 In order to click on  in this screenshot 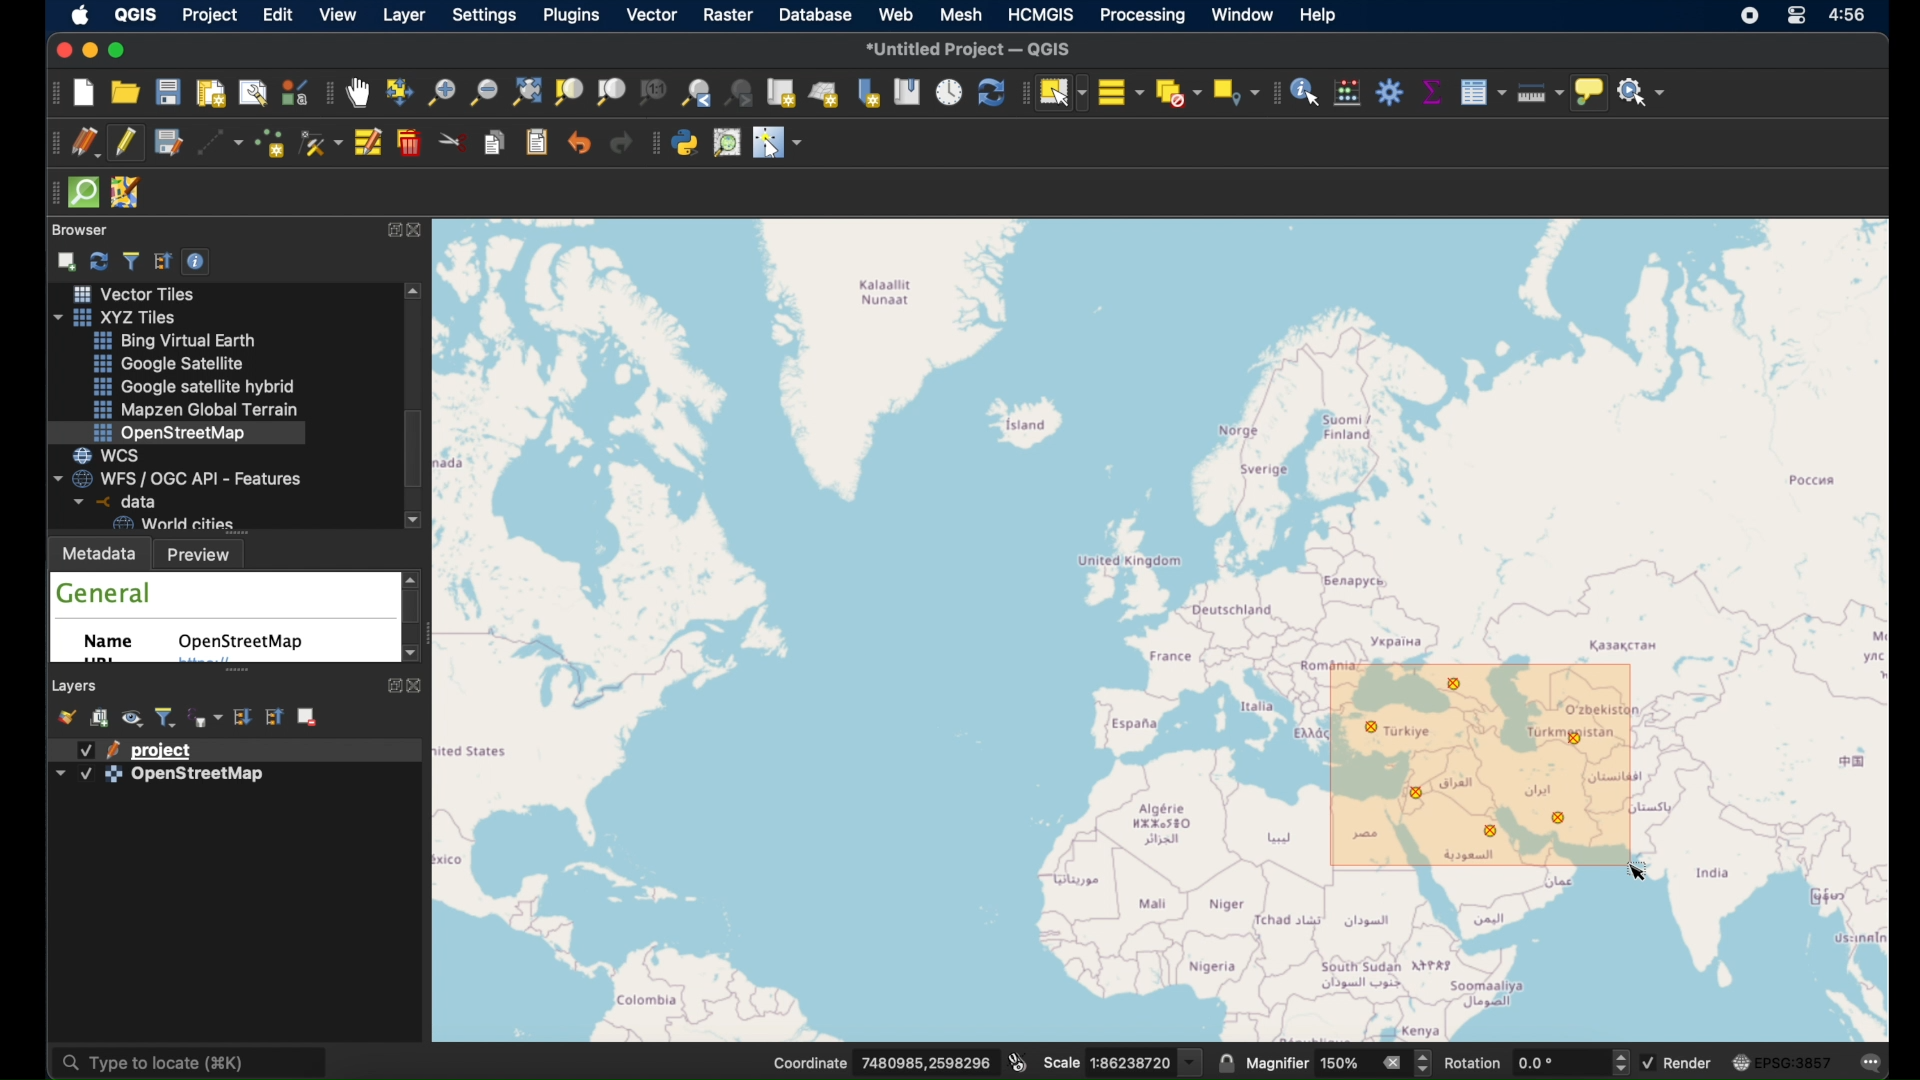, I will do `click(209, 14)`.